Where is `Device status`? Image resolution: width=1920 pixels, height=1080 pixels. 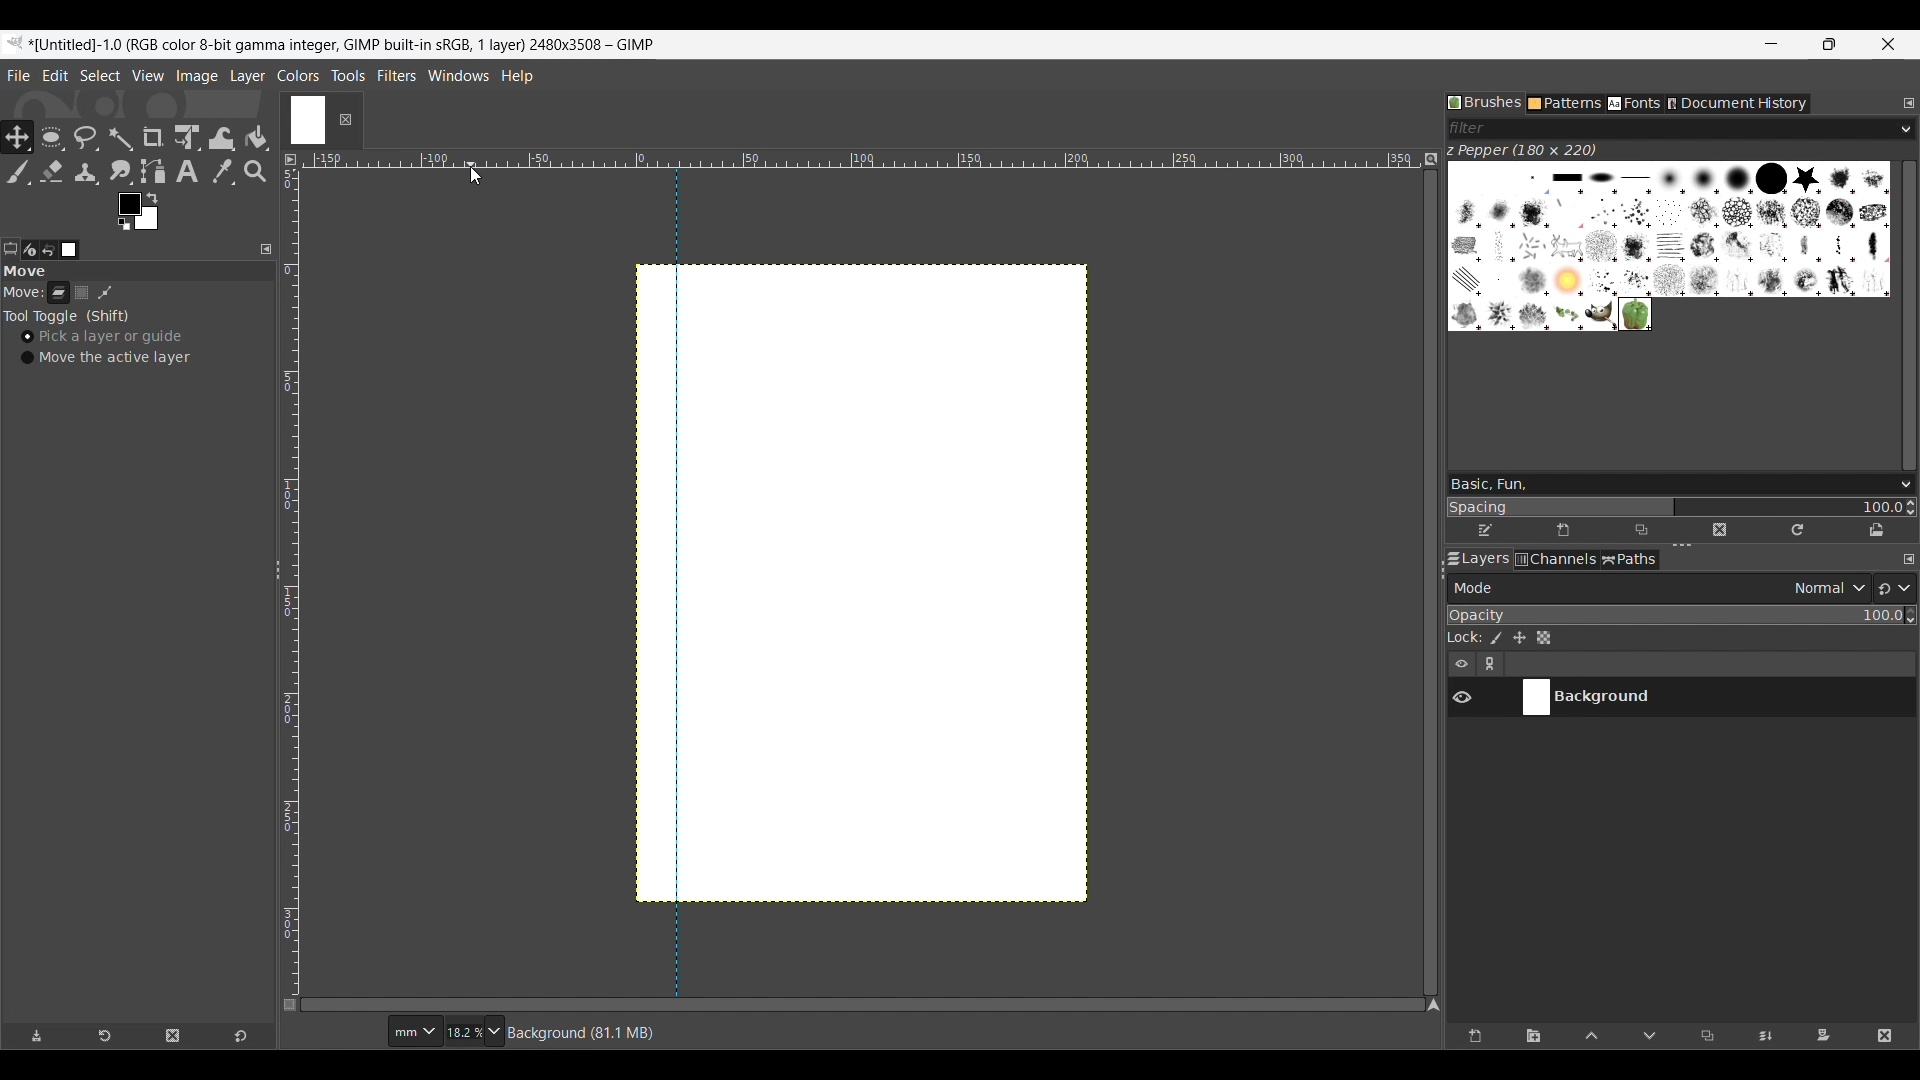 Device status is located at coordinates (29, 250).